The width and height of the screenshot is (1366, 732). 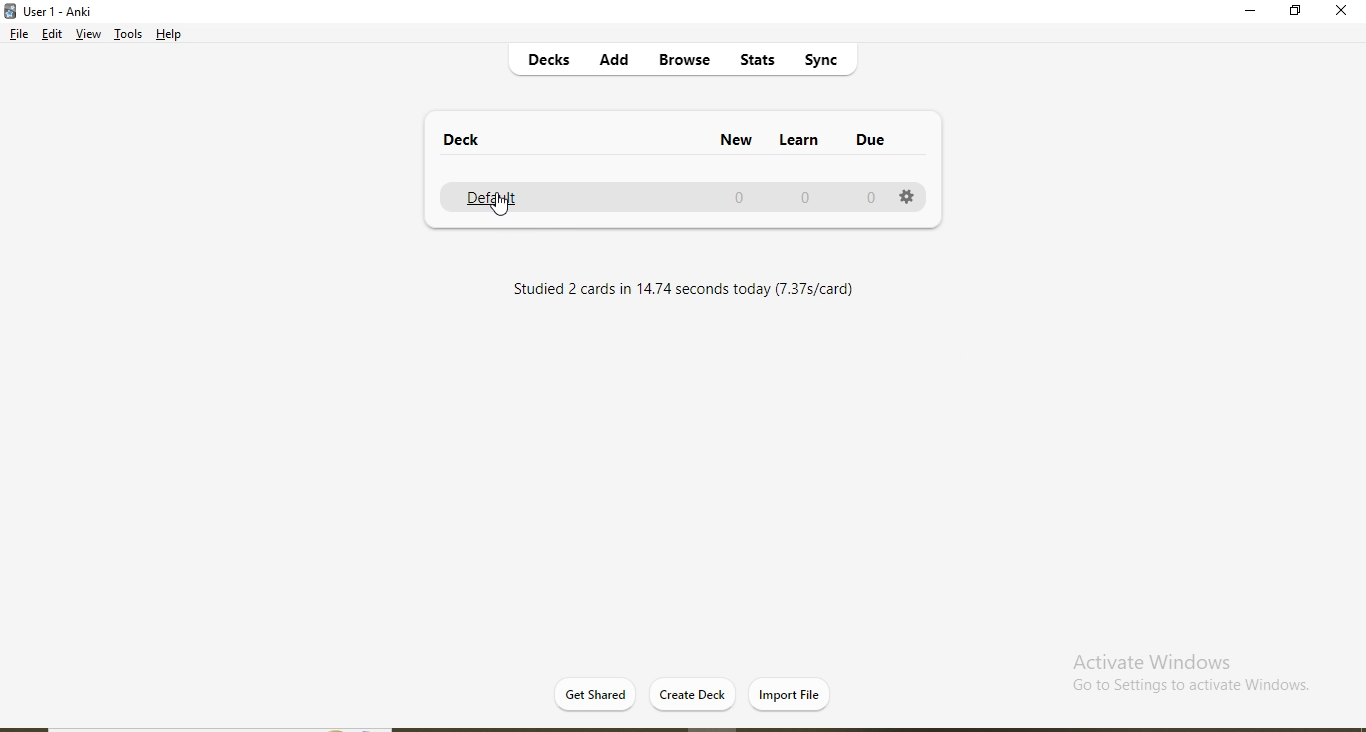 What do you see at coordinates (1341, 12) in the screenshot?
I see `close` at bounding box center [1341, 12].